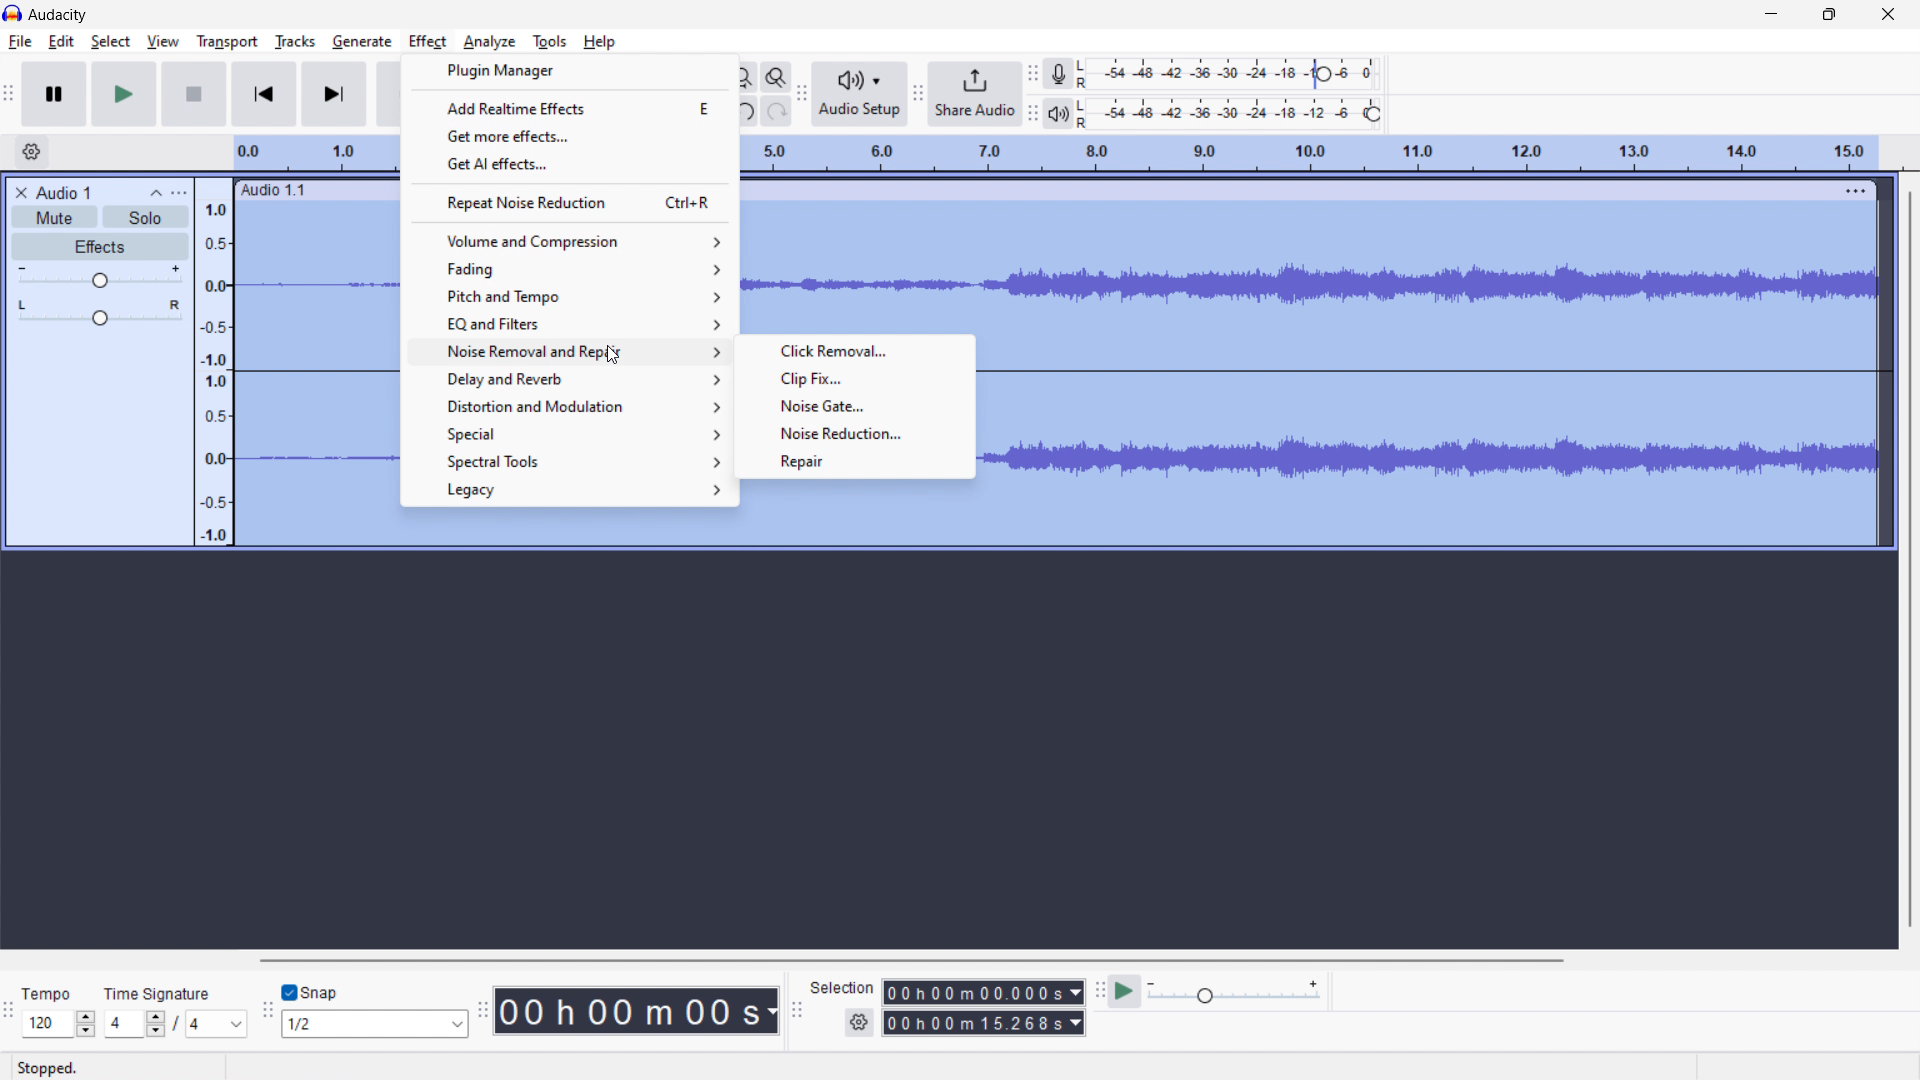 This screenshot has height=1080, width=1920. What do you see at coordinates (854, 406) in the screenshot?
I see `noise gate` at bounding box center [854, 406].